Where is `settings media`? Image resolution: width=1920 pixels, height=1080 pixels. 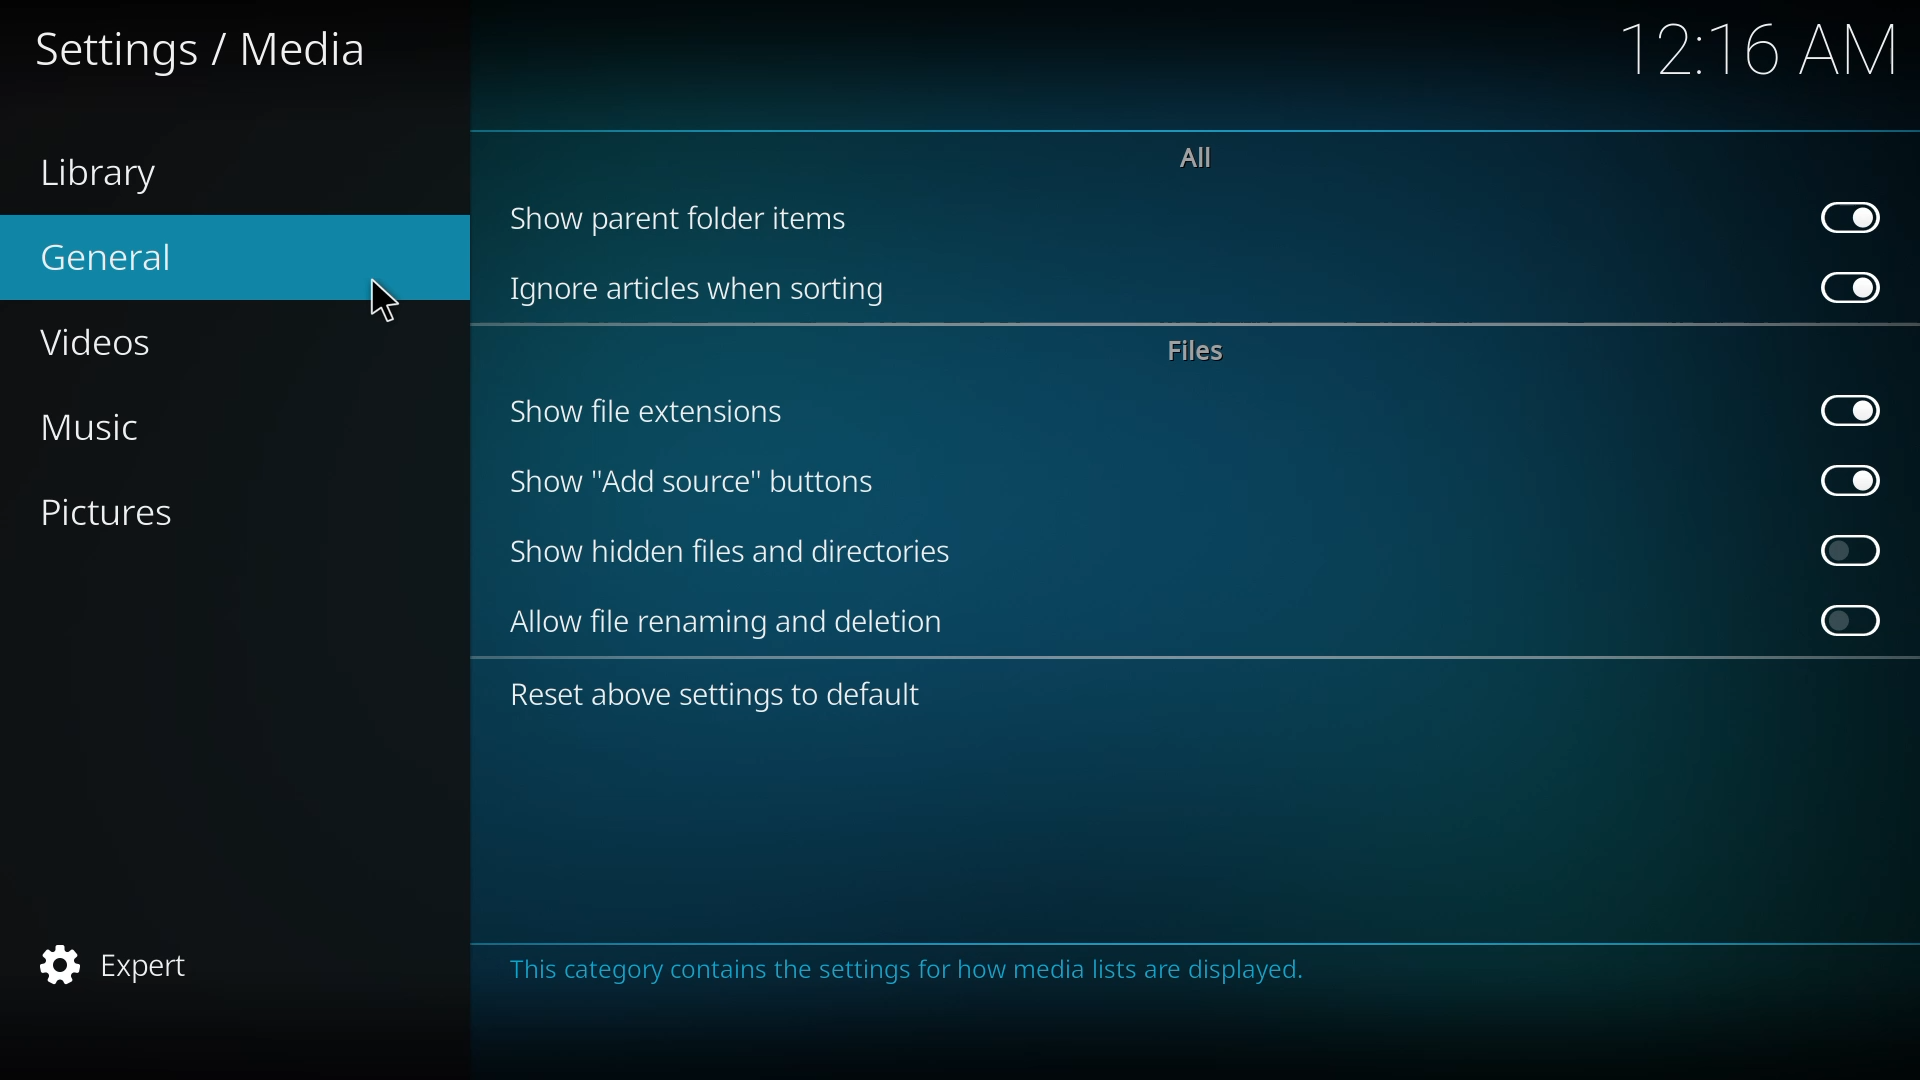
settings media is located at coordinates (211, 49).